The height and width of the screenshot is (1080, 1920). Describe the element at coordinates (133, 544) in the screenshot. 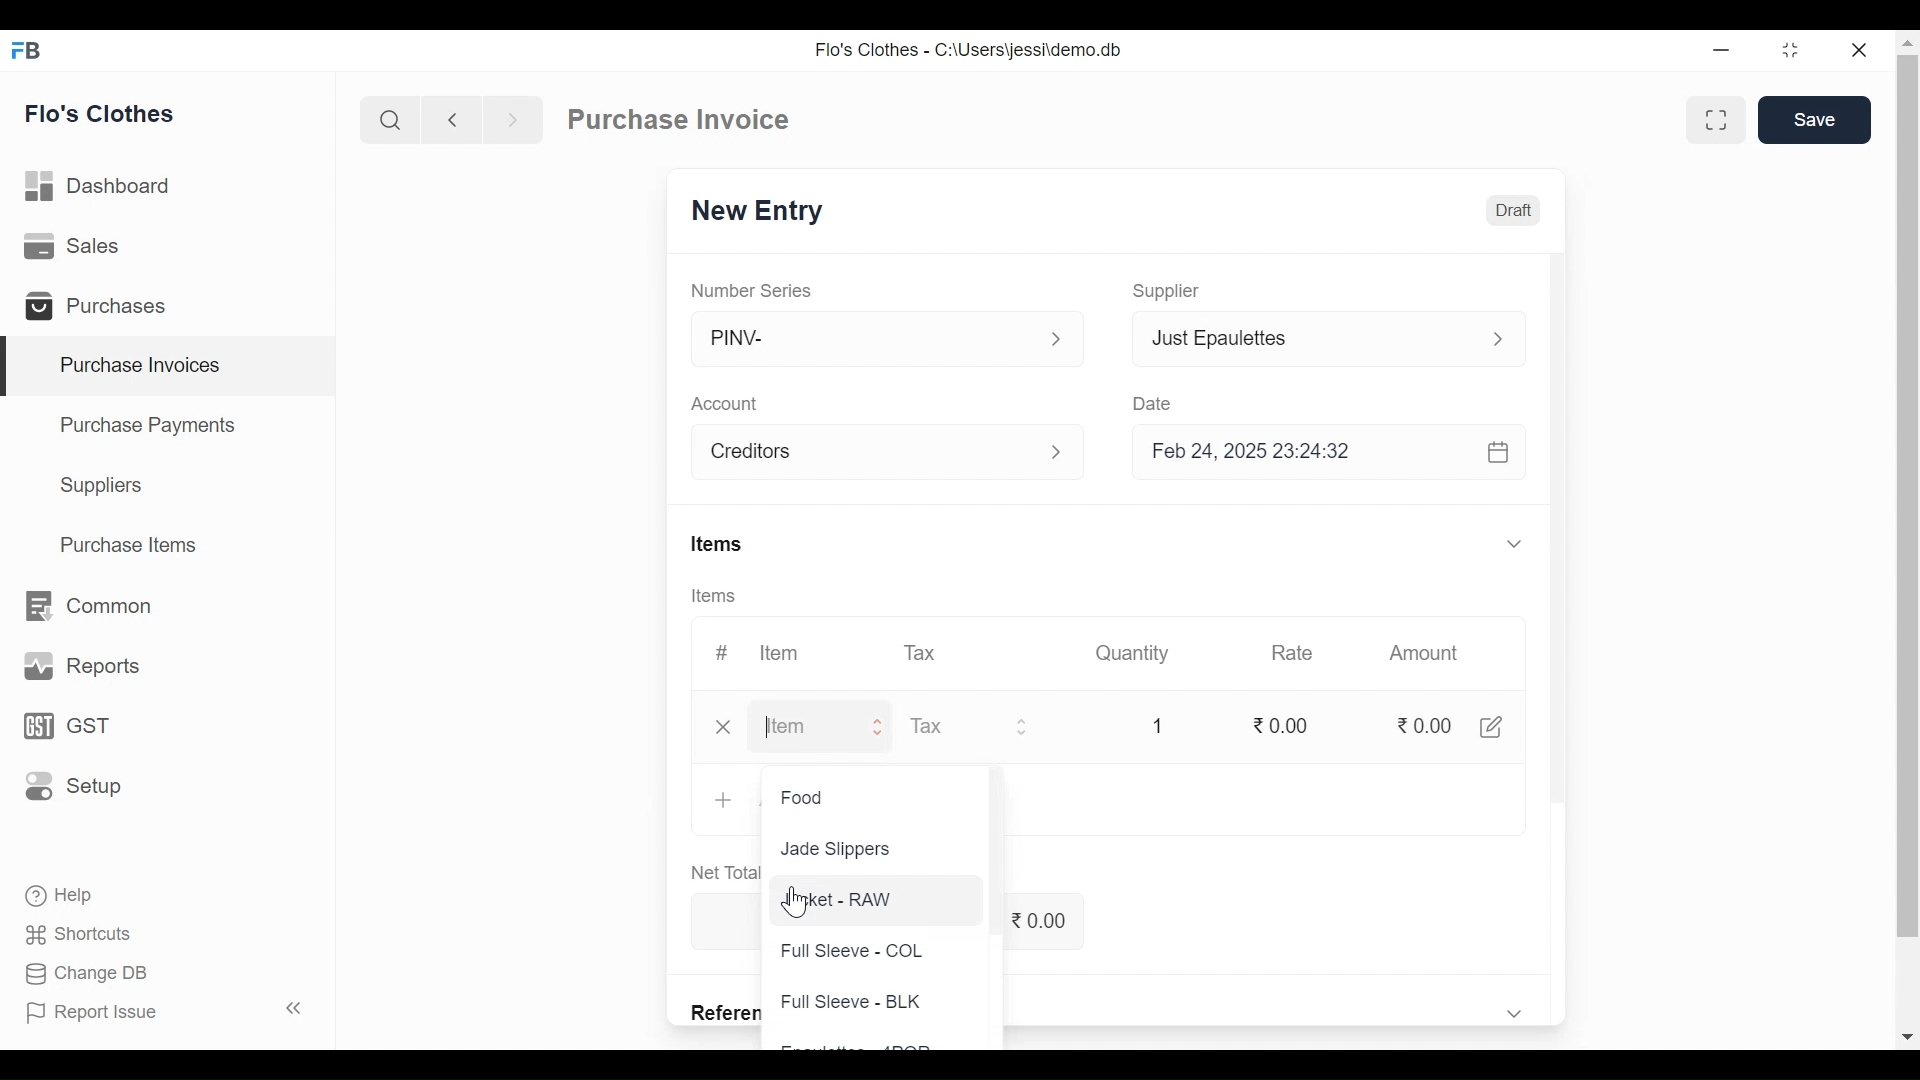

I see `Purchase Items` at that location.